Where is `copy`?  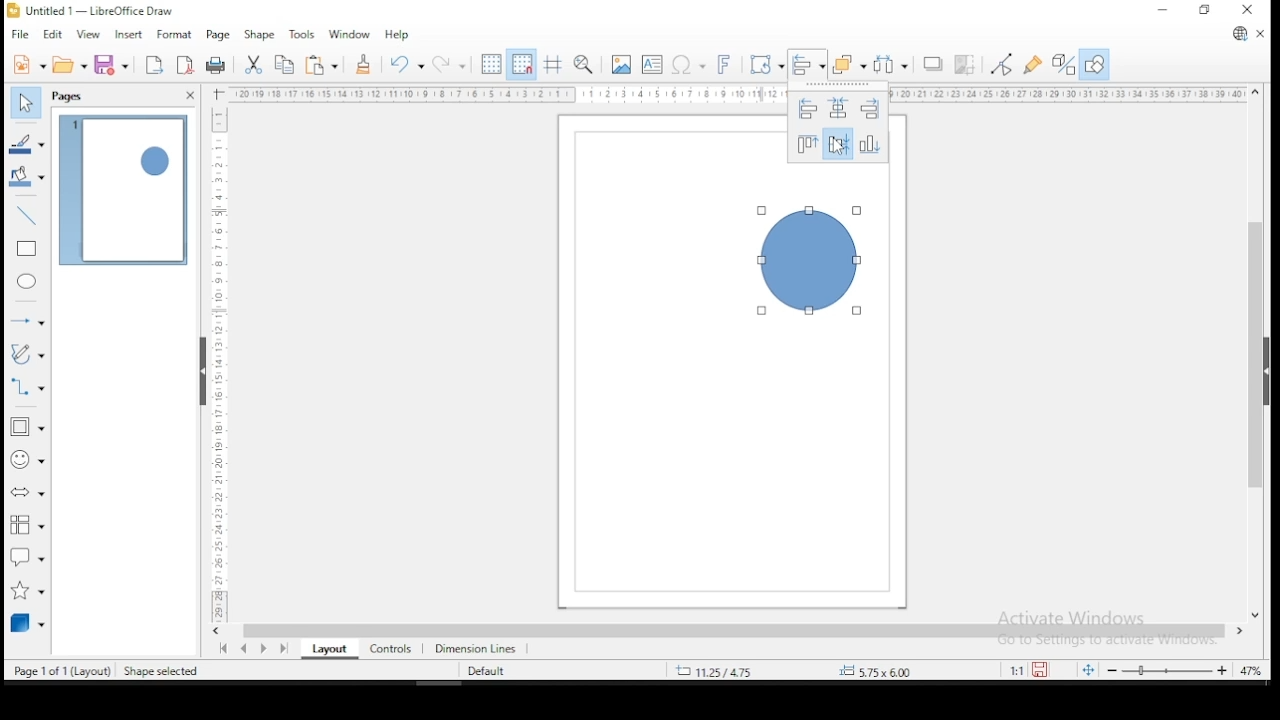
copy is located at coordinates (285, 65).